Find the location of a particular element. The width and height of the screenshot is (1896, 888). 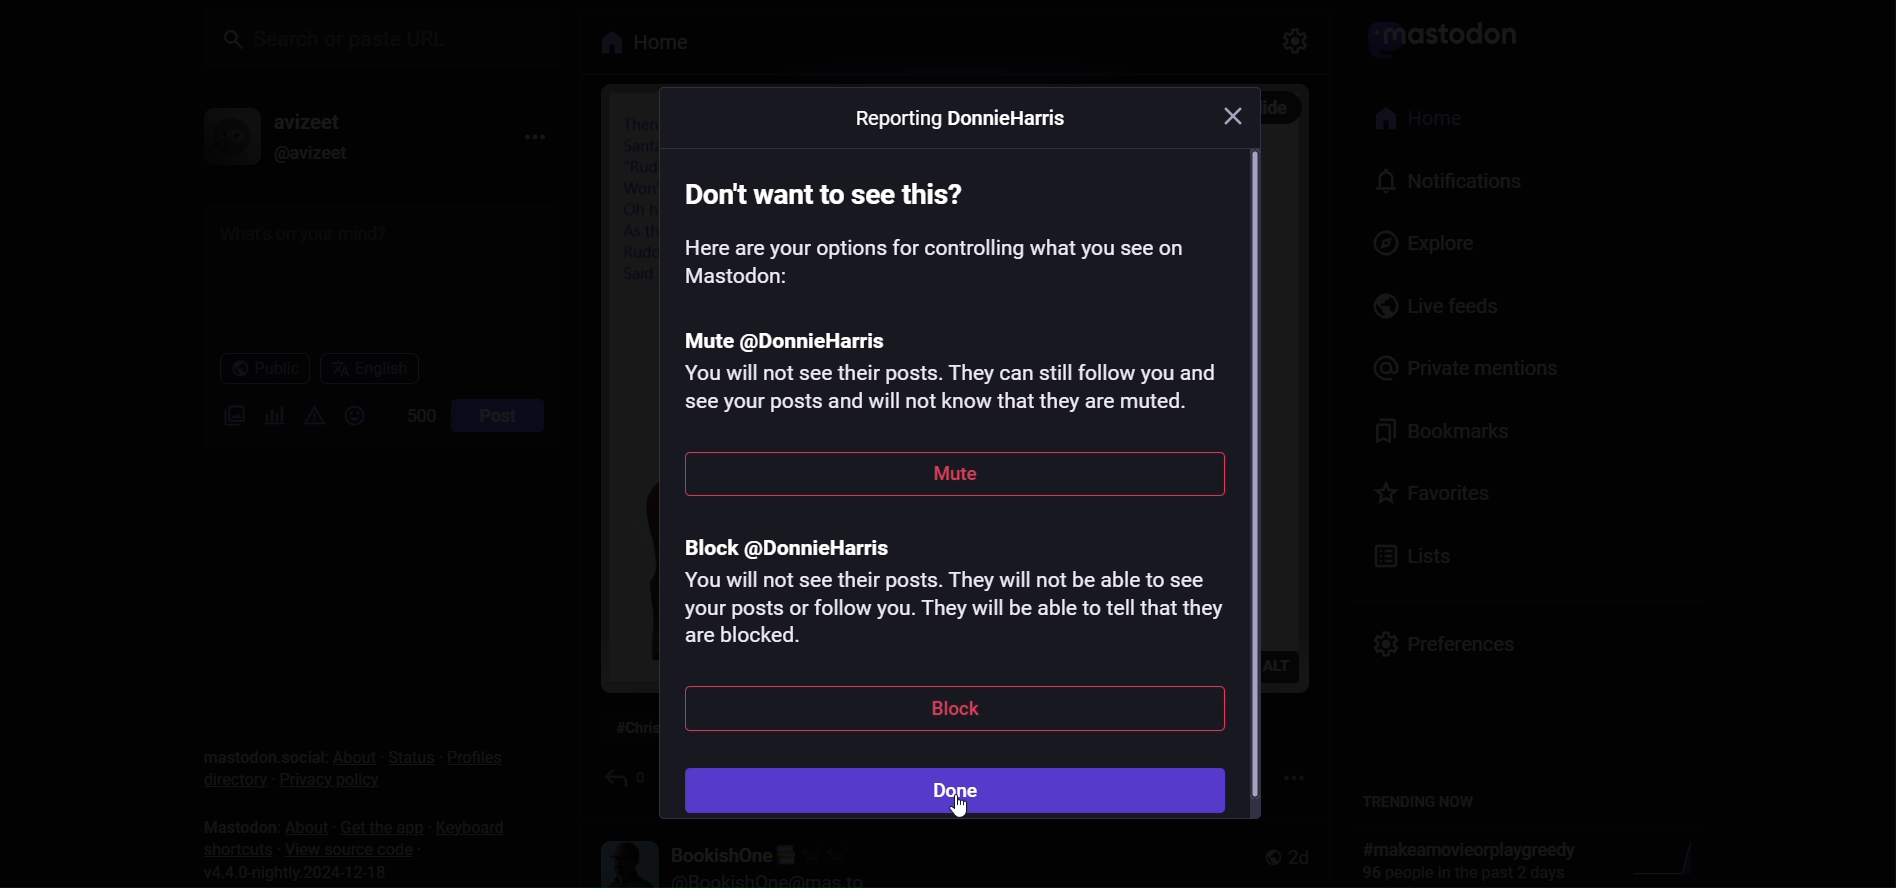

shortcut is located at coordinates (231, 849).